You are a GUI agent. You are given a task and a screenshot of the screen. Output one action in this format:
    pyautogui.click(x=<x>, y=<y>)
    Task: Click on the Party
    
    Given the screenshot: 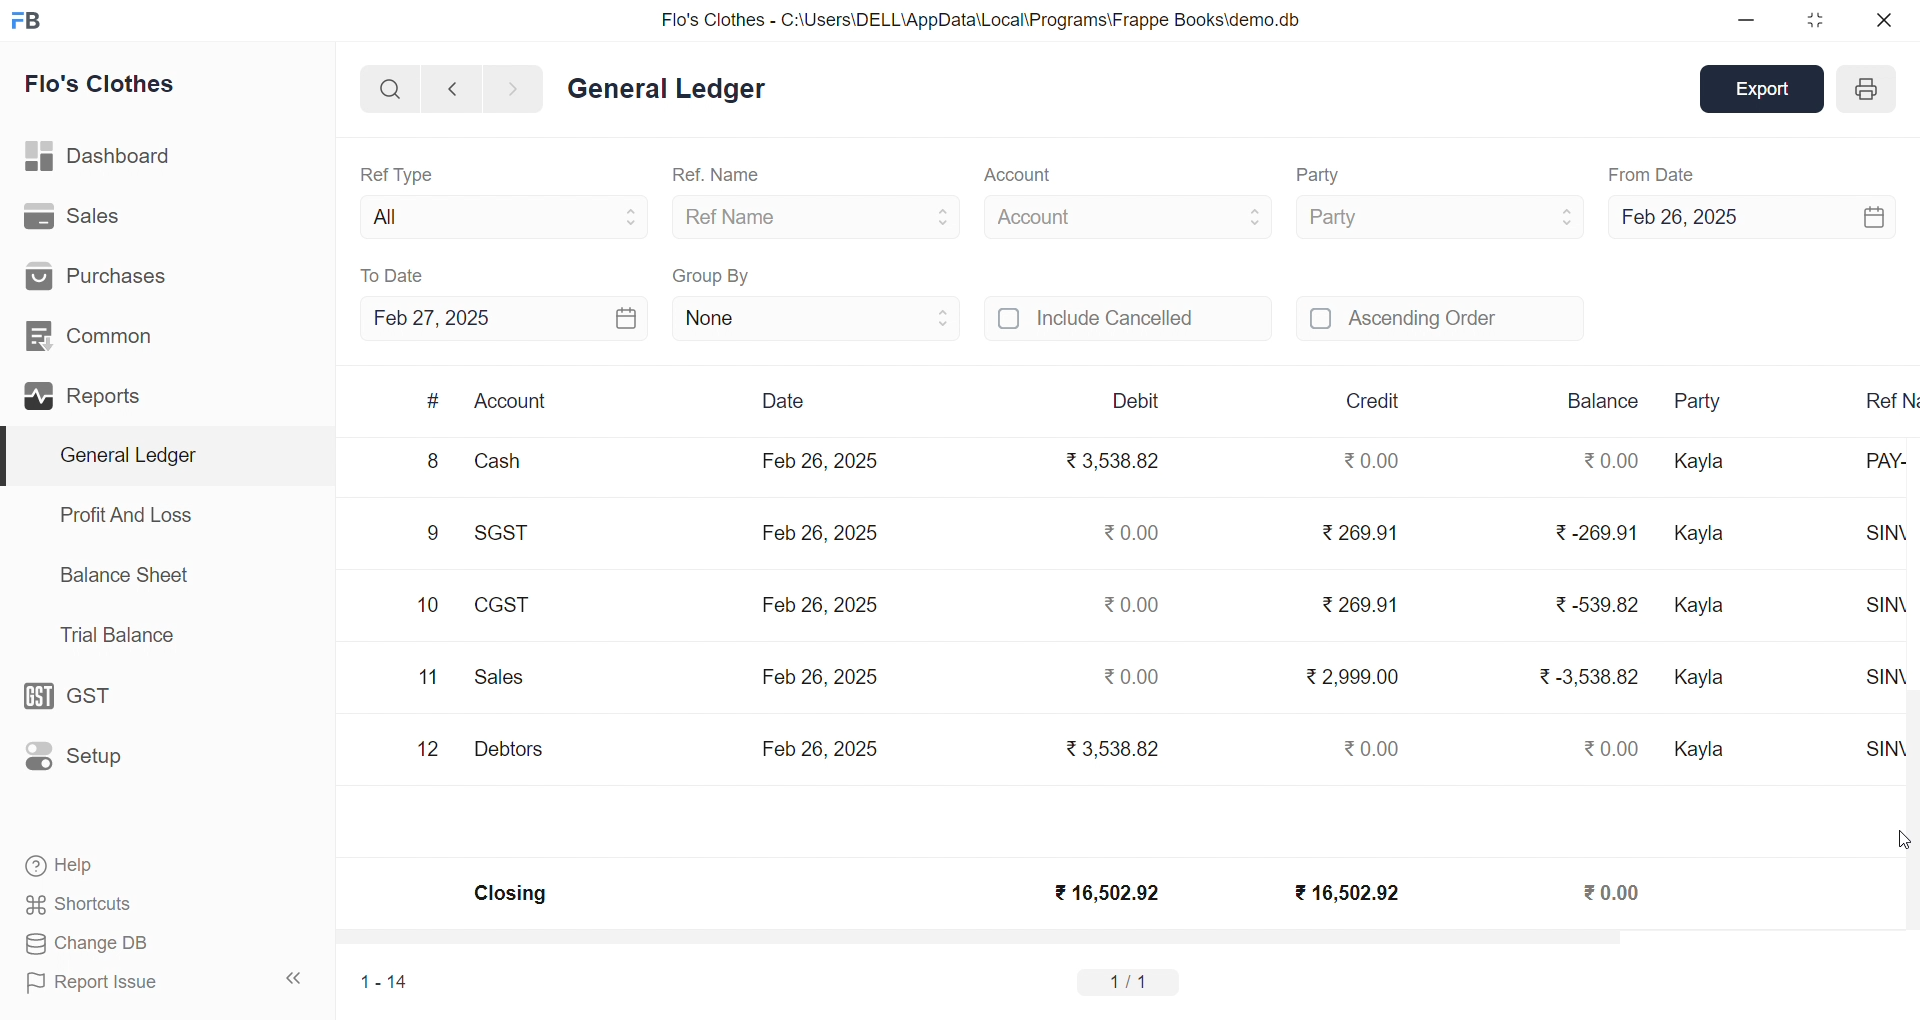 What is the action you would take?
    pyautogui.click(x=1711, y=402)
    